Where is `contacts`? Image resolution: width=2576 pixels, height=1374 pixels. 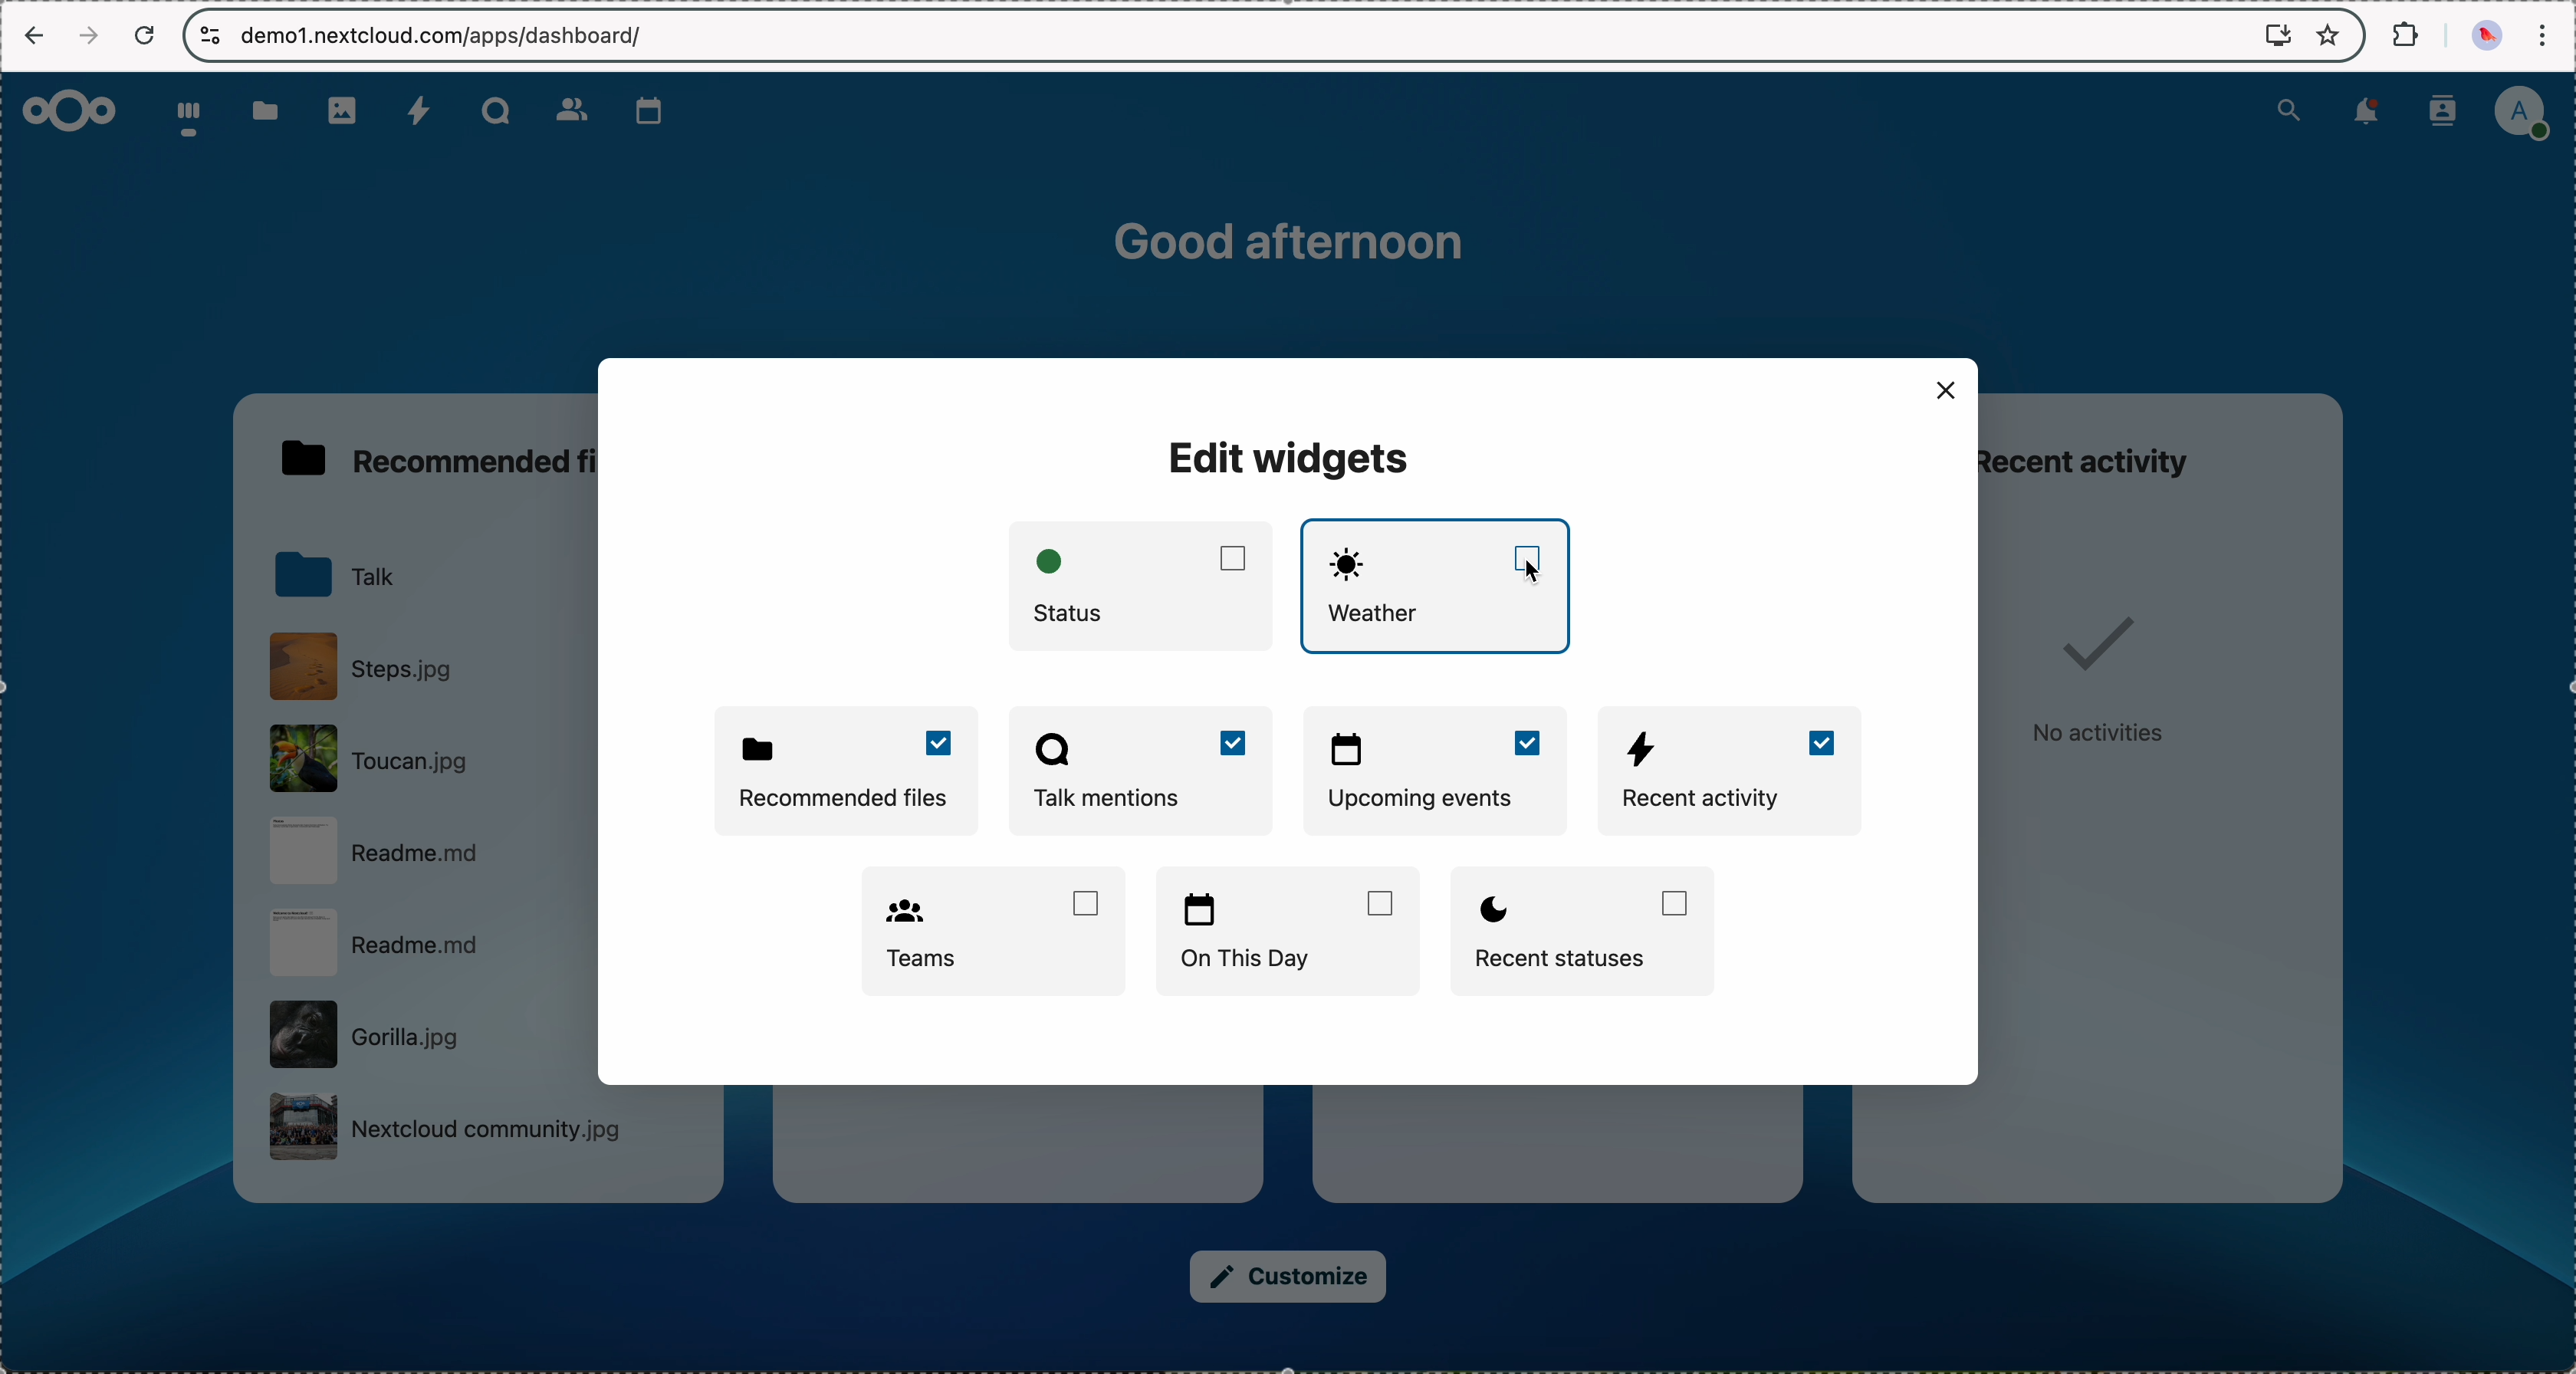
contacts is located at coordinates (2444, 112).